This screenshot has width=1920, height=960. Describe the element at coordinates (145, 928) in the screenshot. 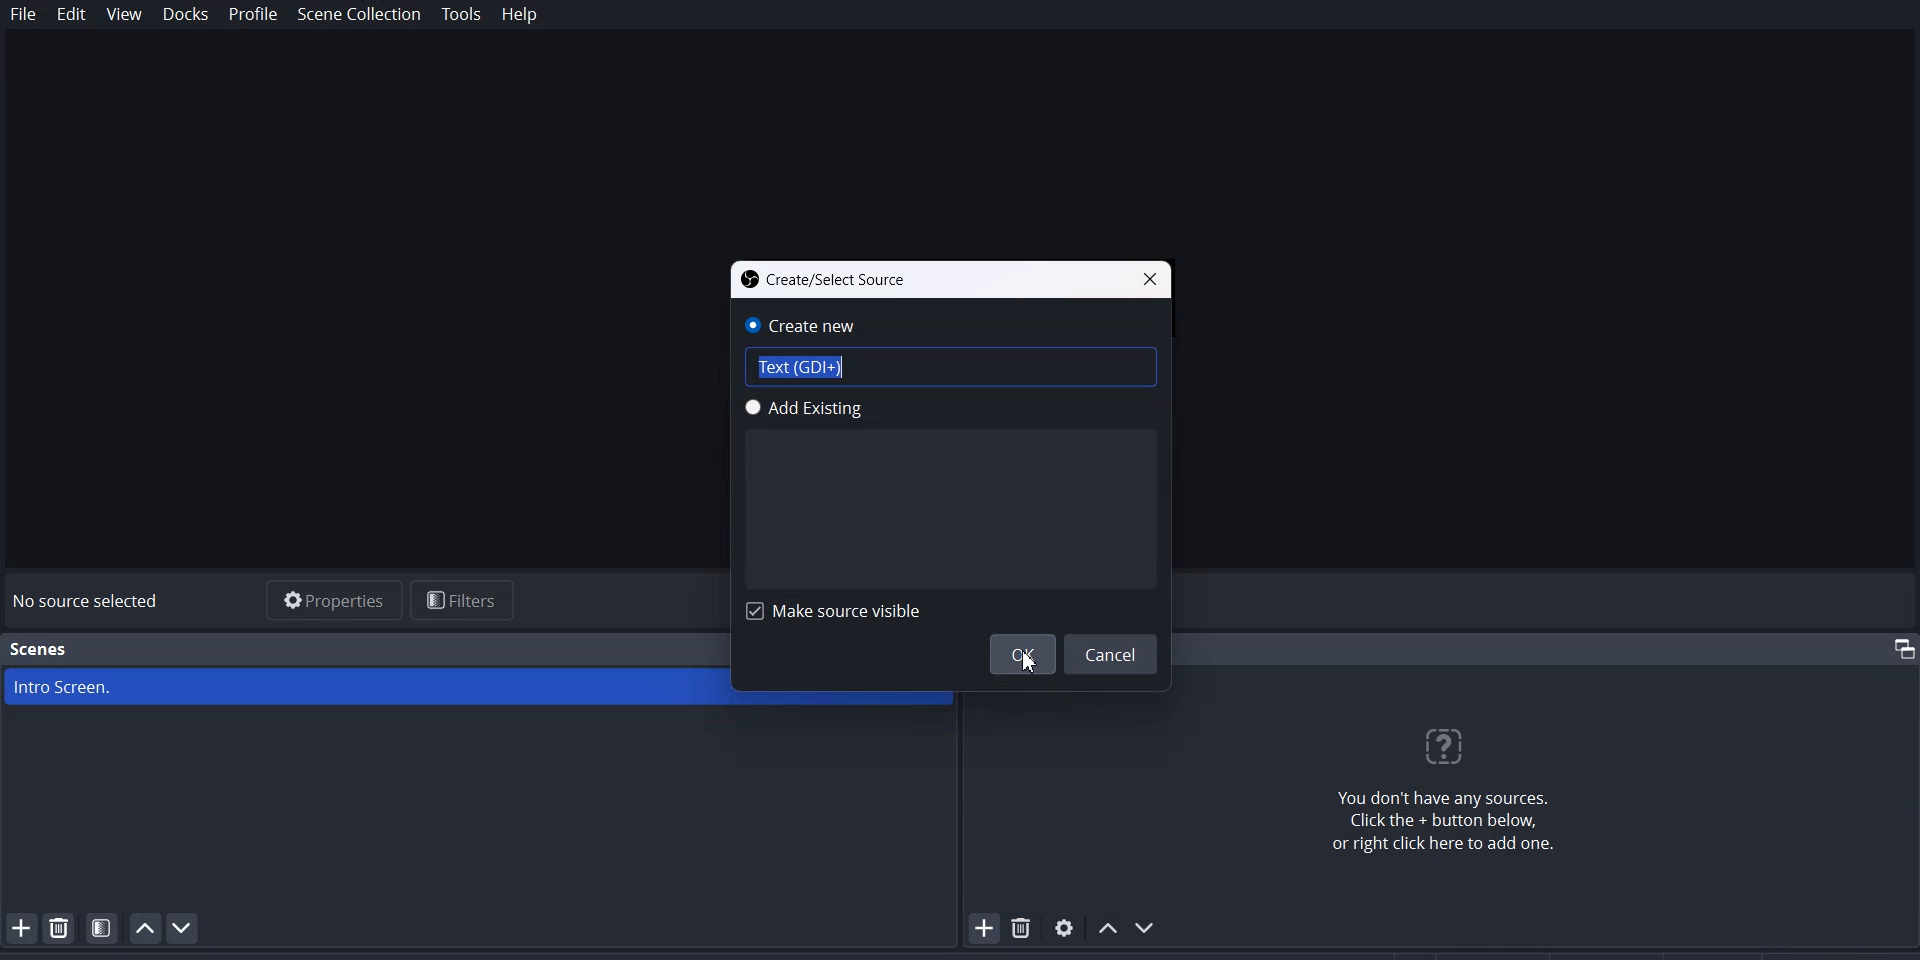

I see `Move Scene Up` at that location.